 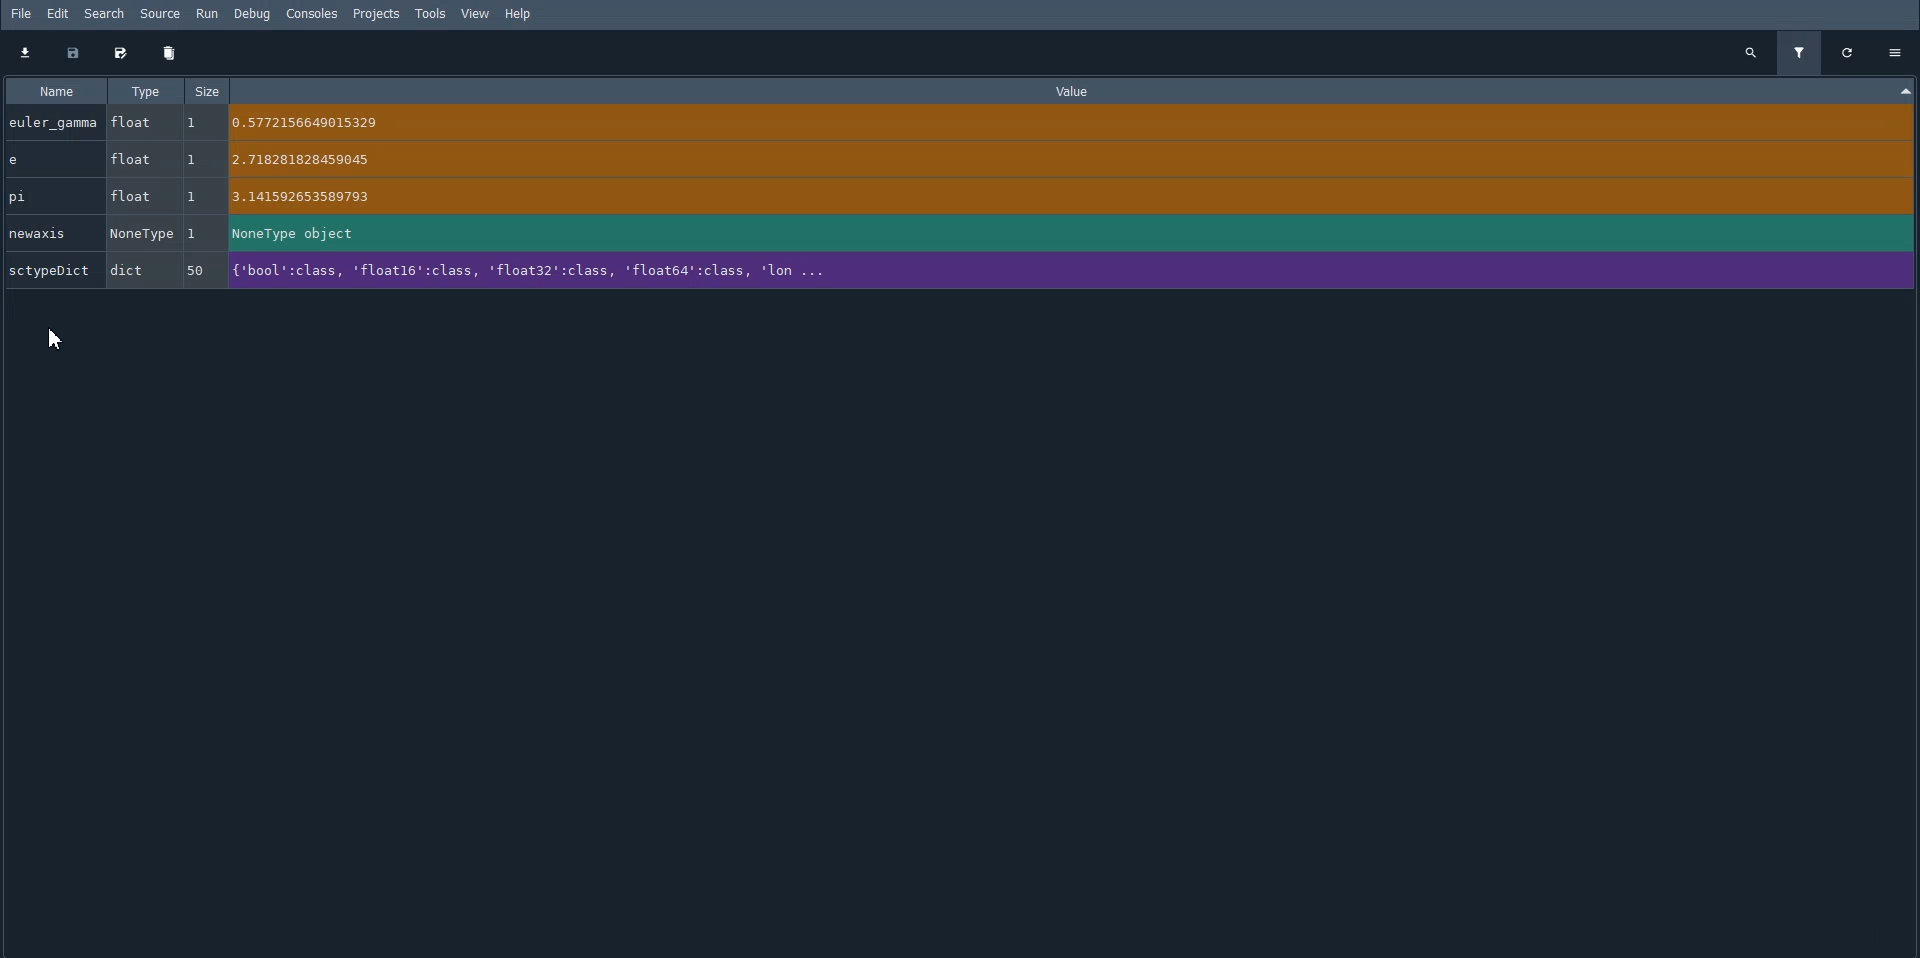 I want to click on Edit, so click(x=57, y=14).